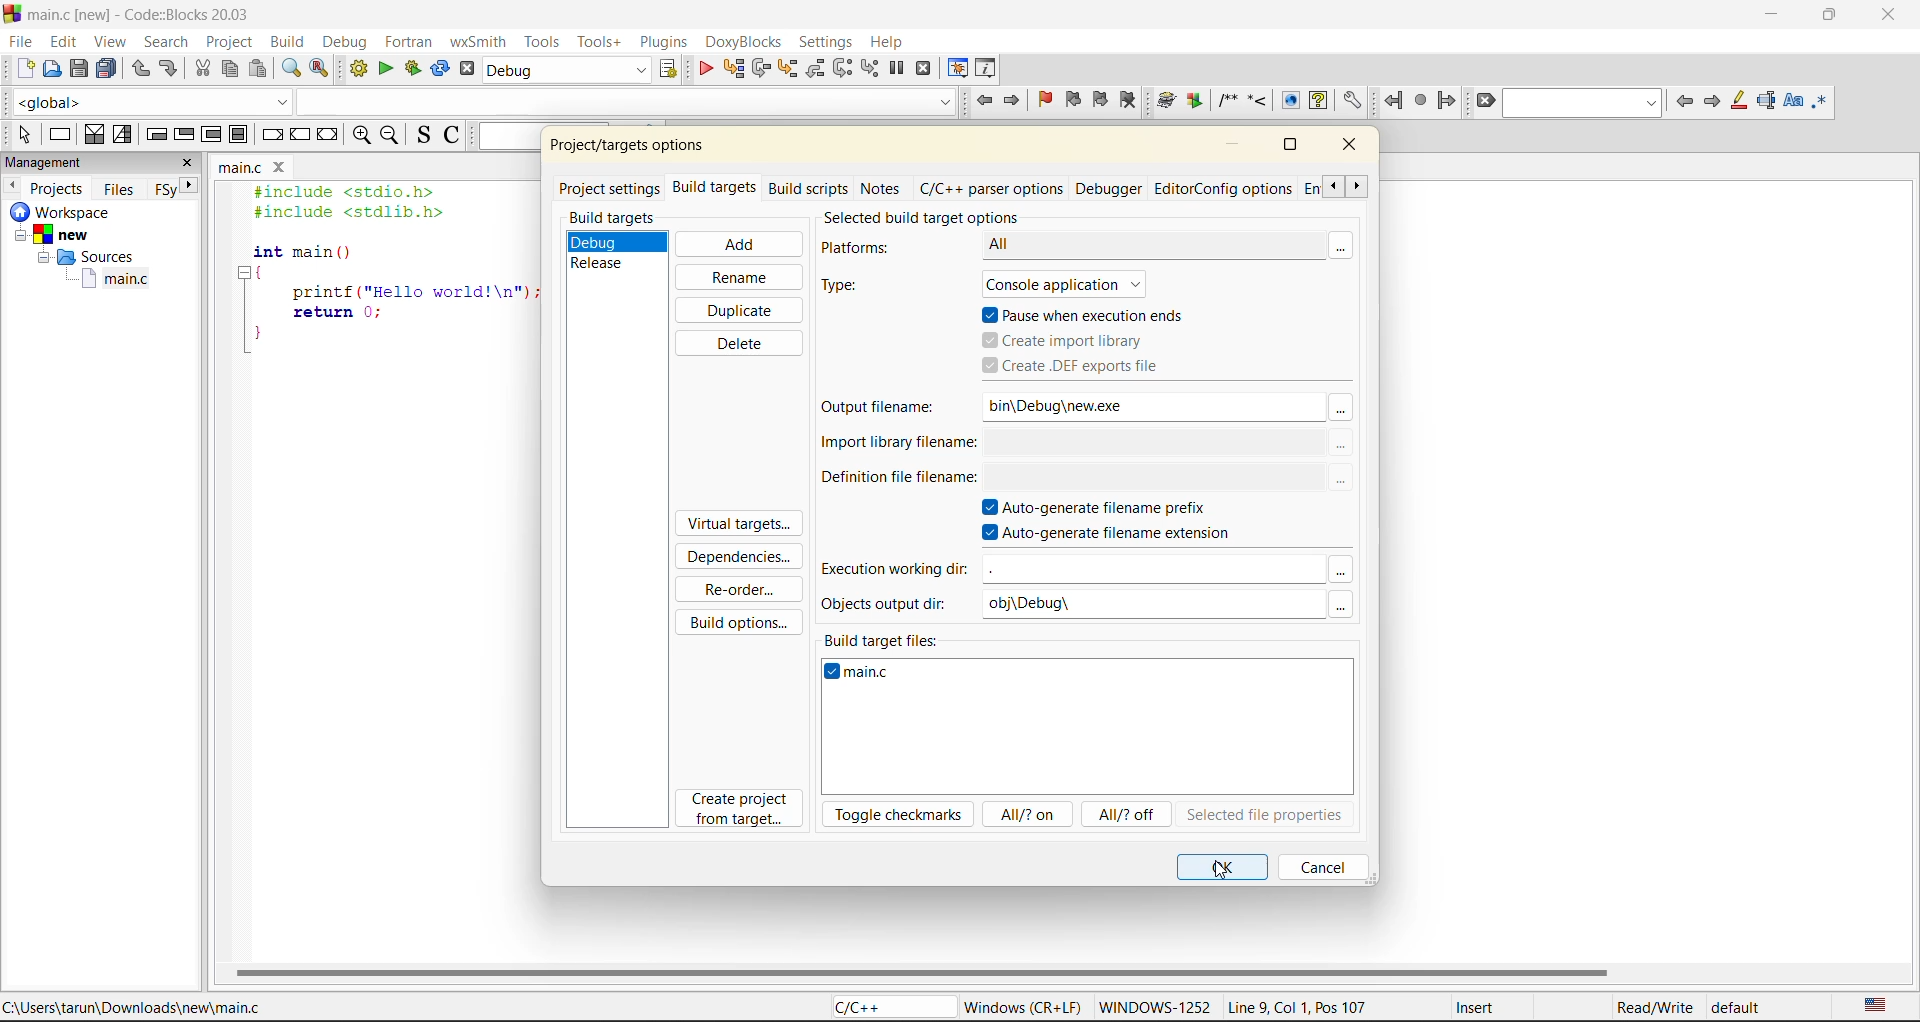  What do you see at coordinates (24, 68) in the screenshot?
I see `new` at bounding box center [24, 68].